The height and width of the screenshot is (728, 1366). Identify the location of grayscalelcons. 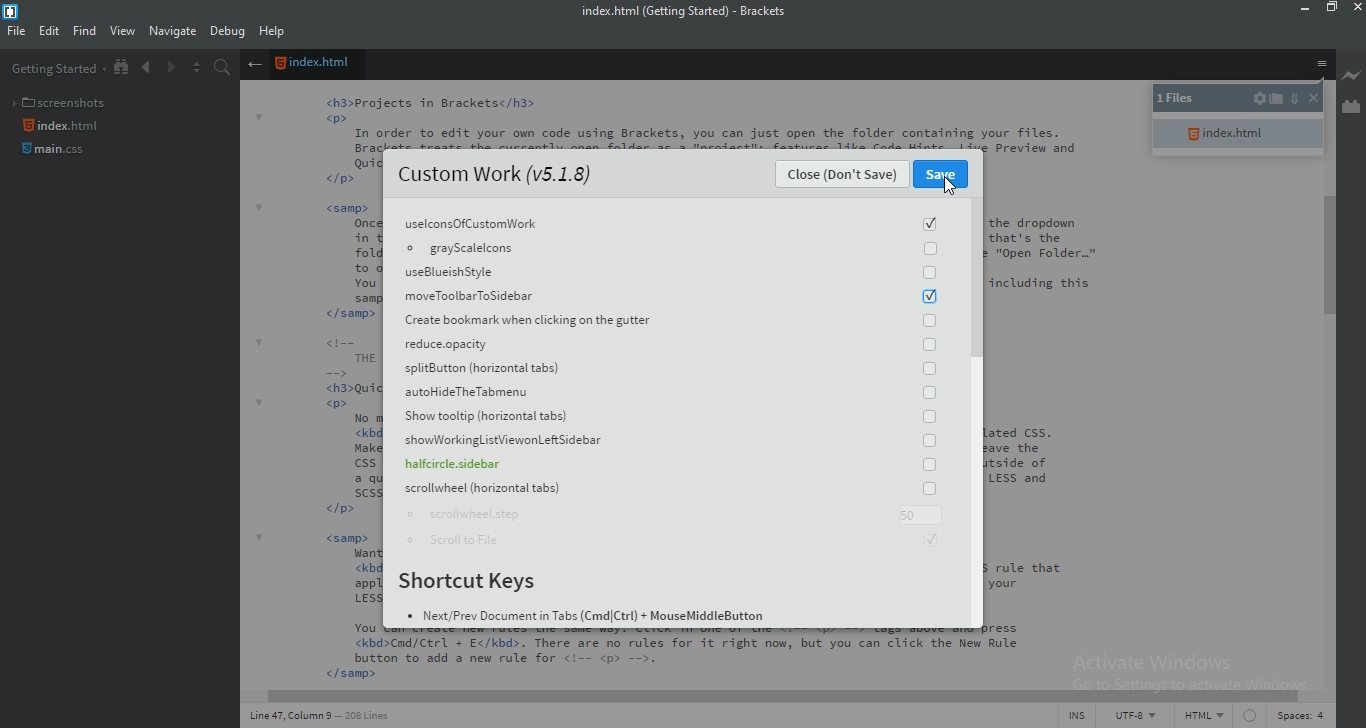
(666, 249).